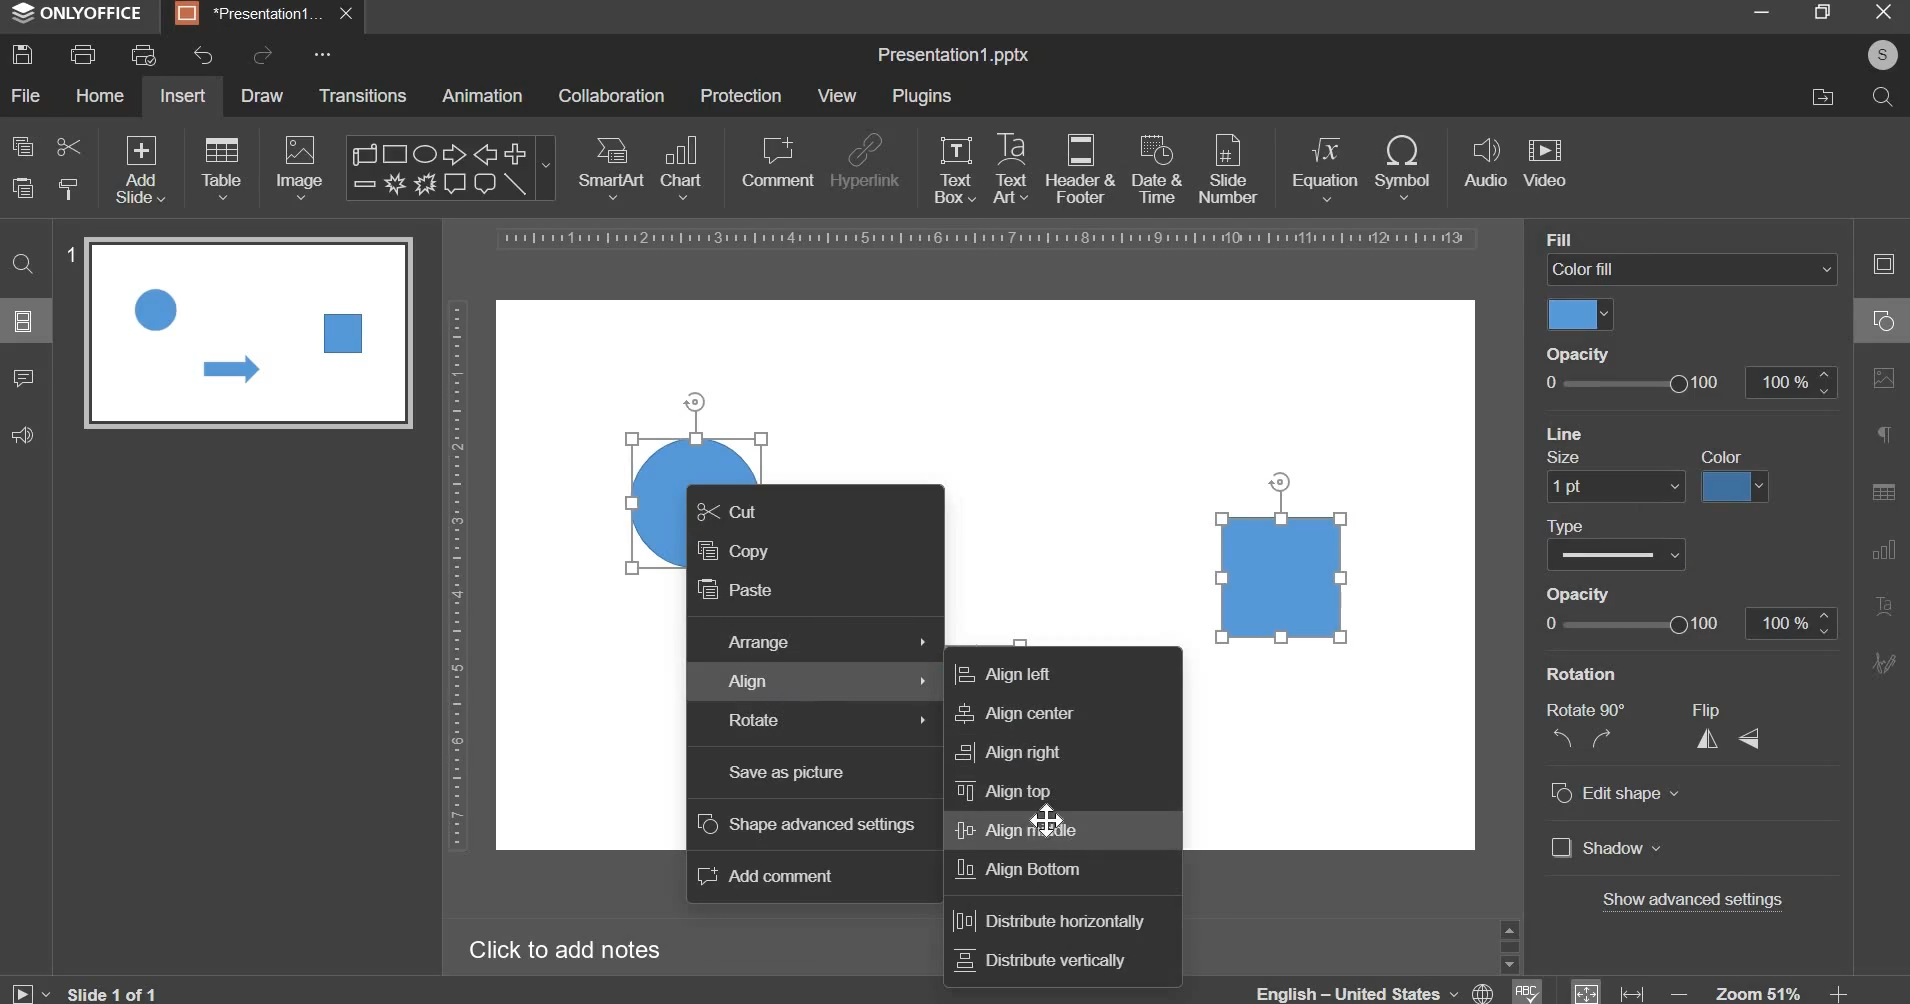  I want to click on edit shape, so click(1615, 794).